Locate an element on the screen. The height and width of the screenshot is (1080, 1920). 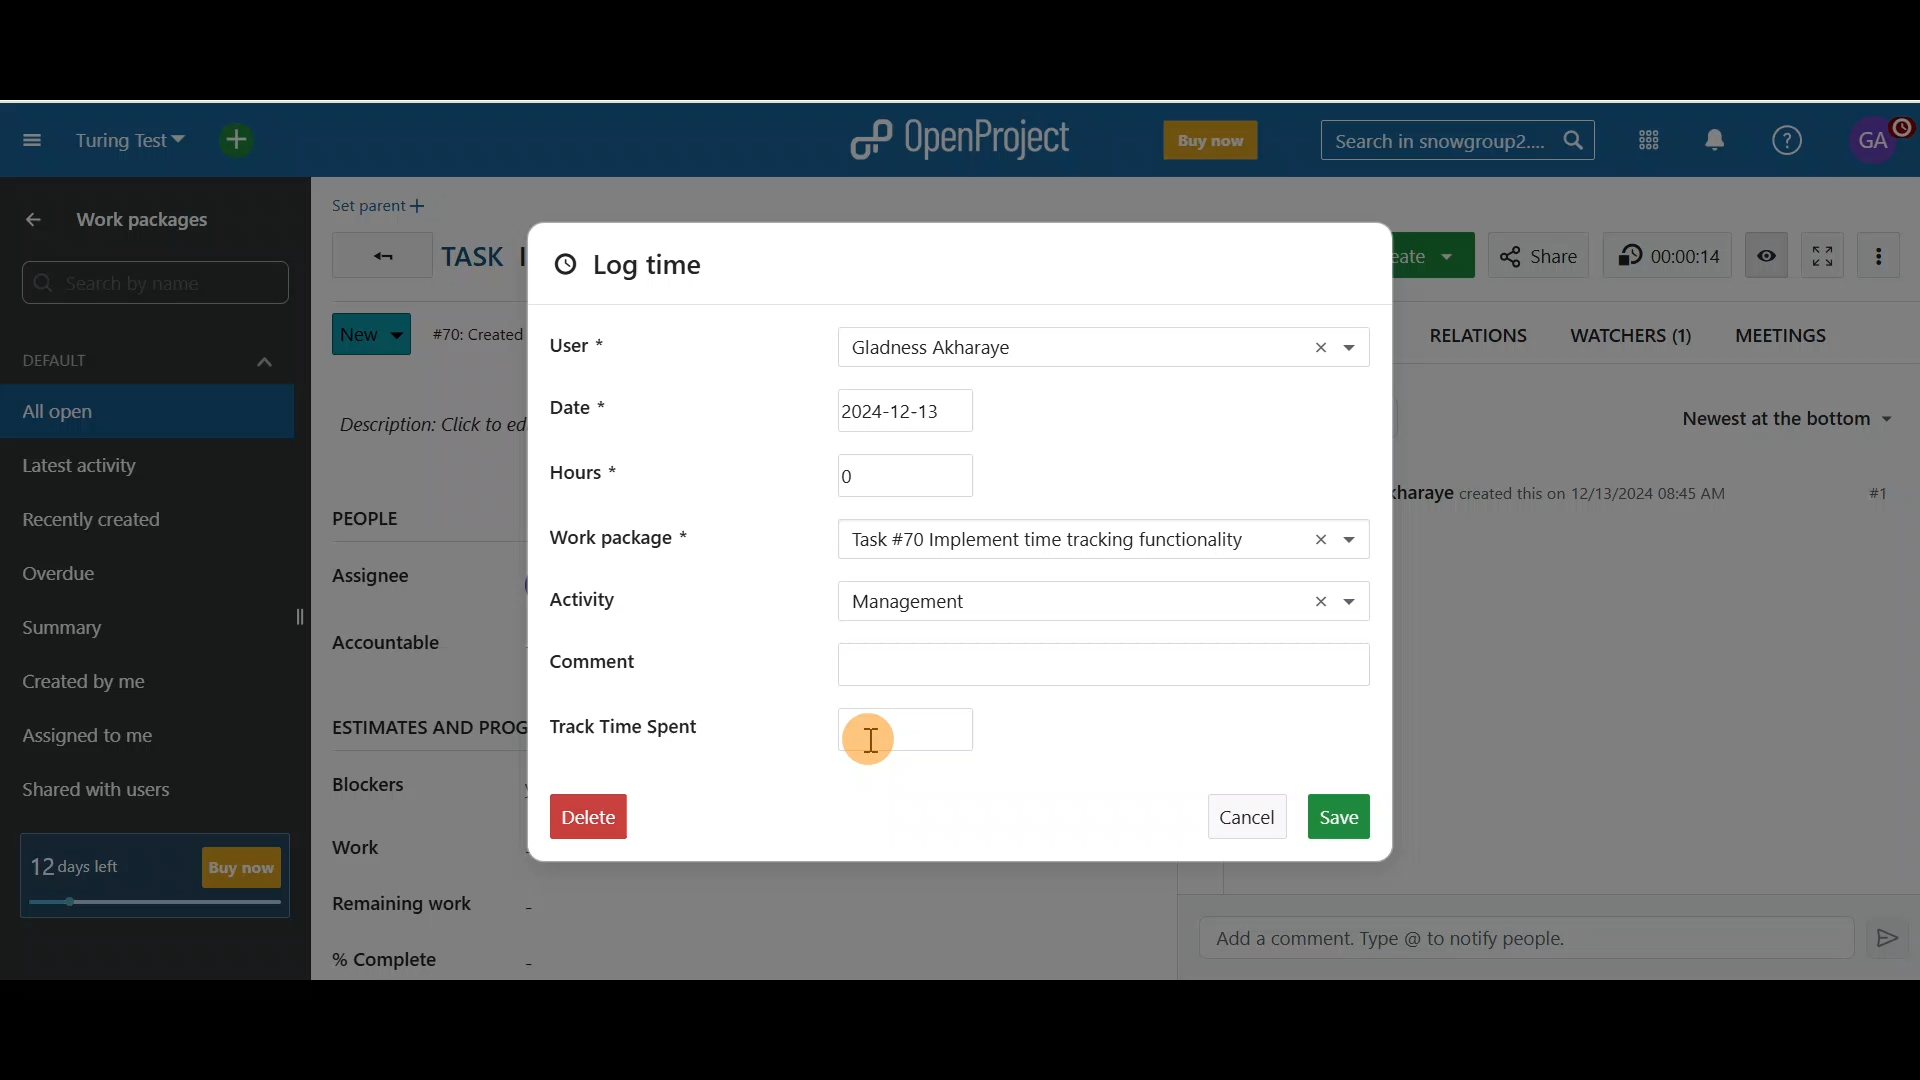
Collapse project menu is located at coordinates (34, 143).